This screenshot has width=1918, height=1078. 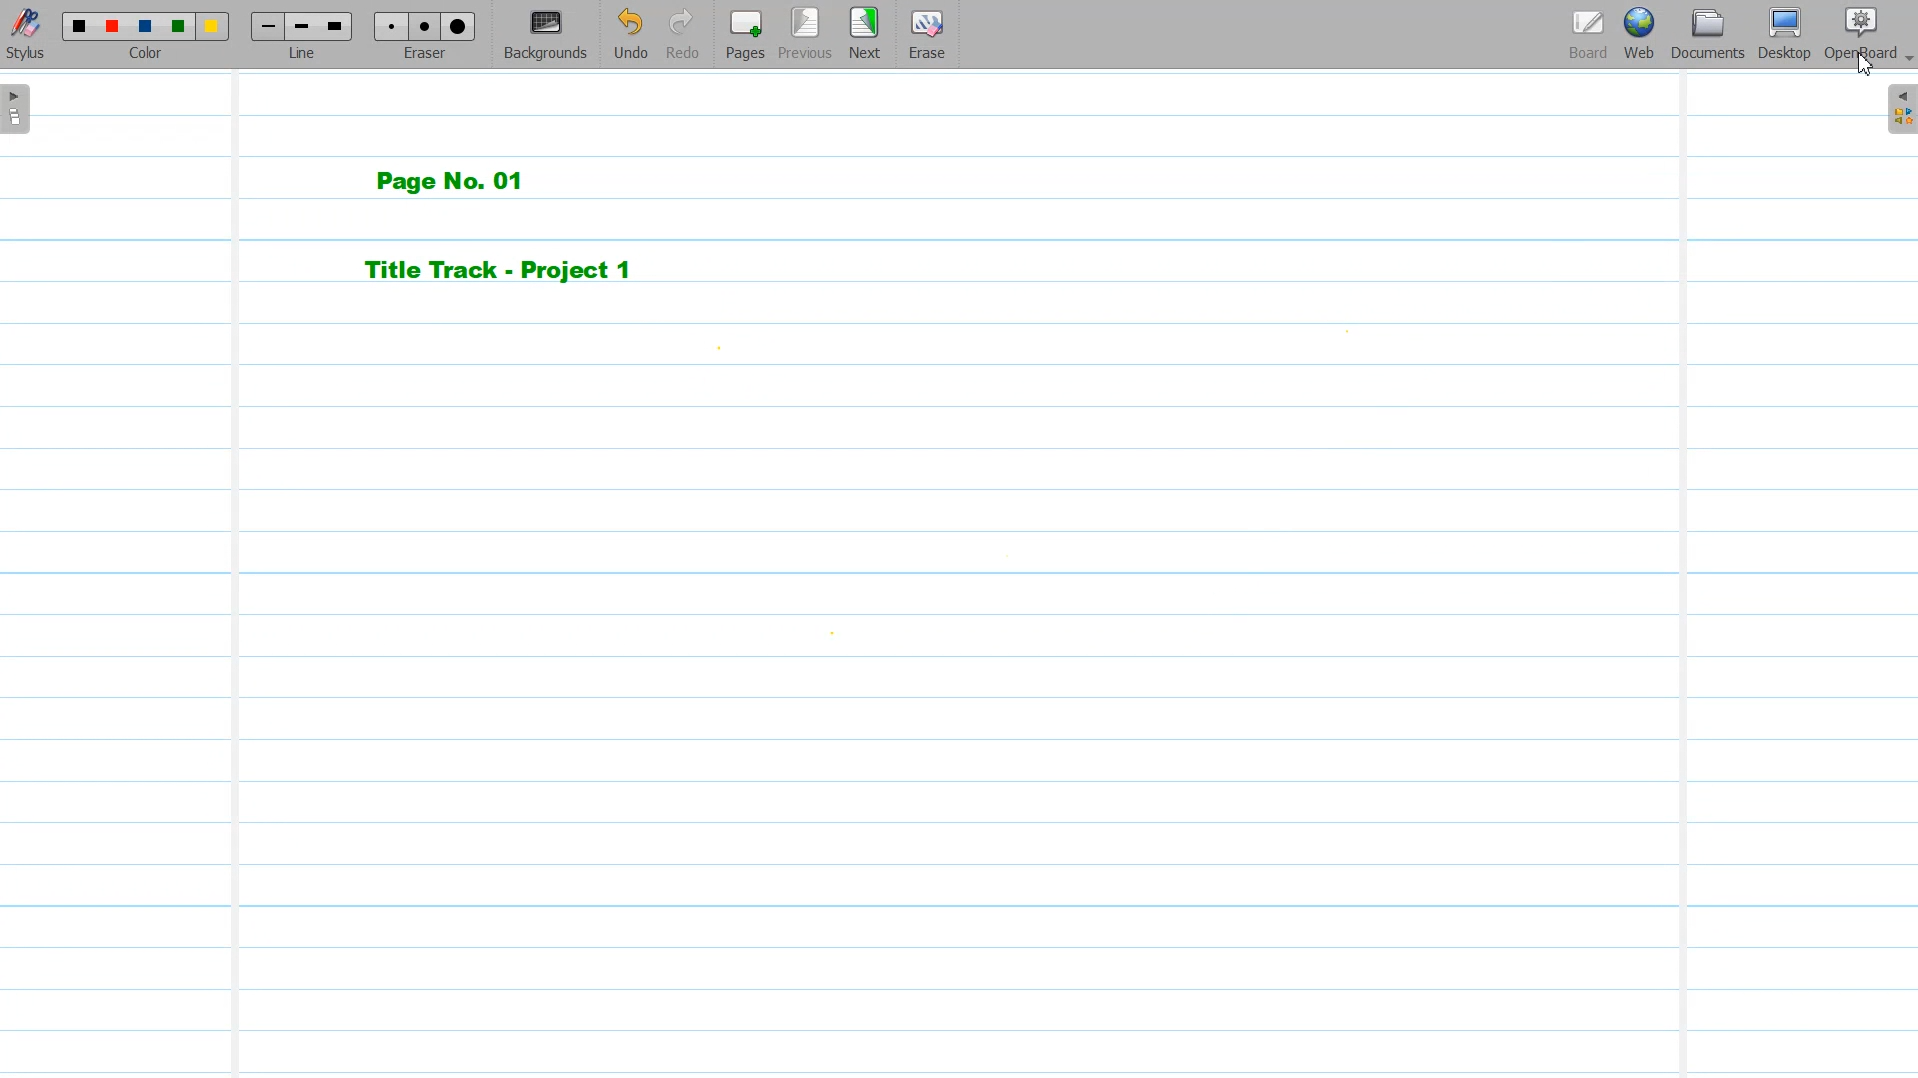 I want to click on Web, so click(x=1637, y=34).